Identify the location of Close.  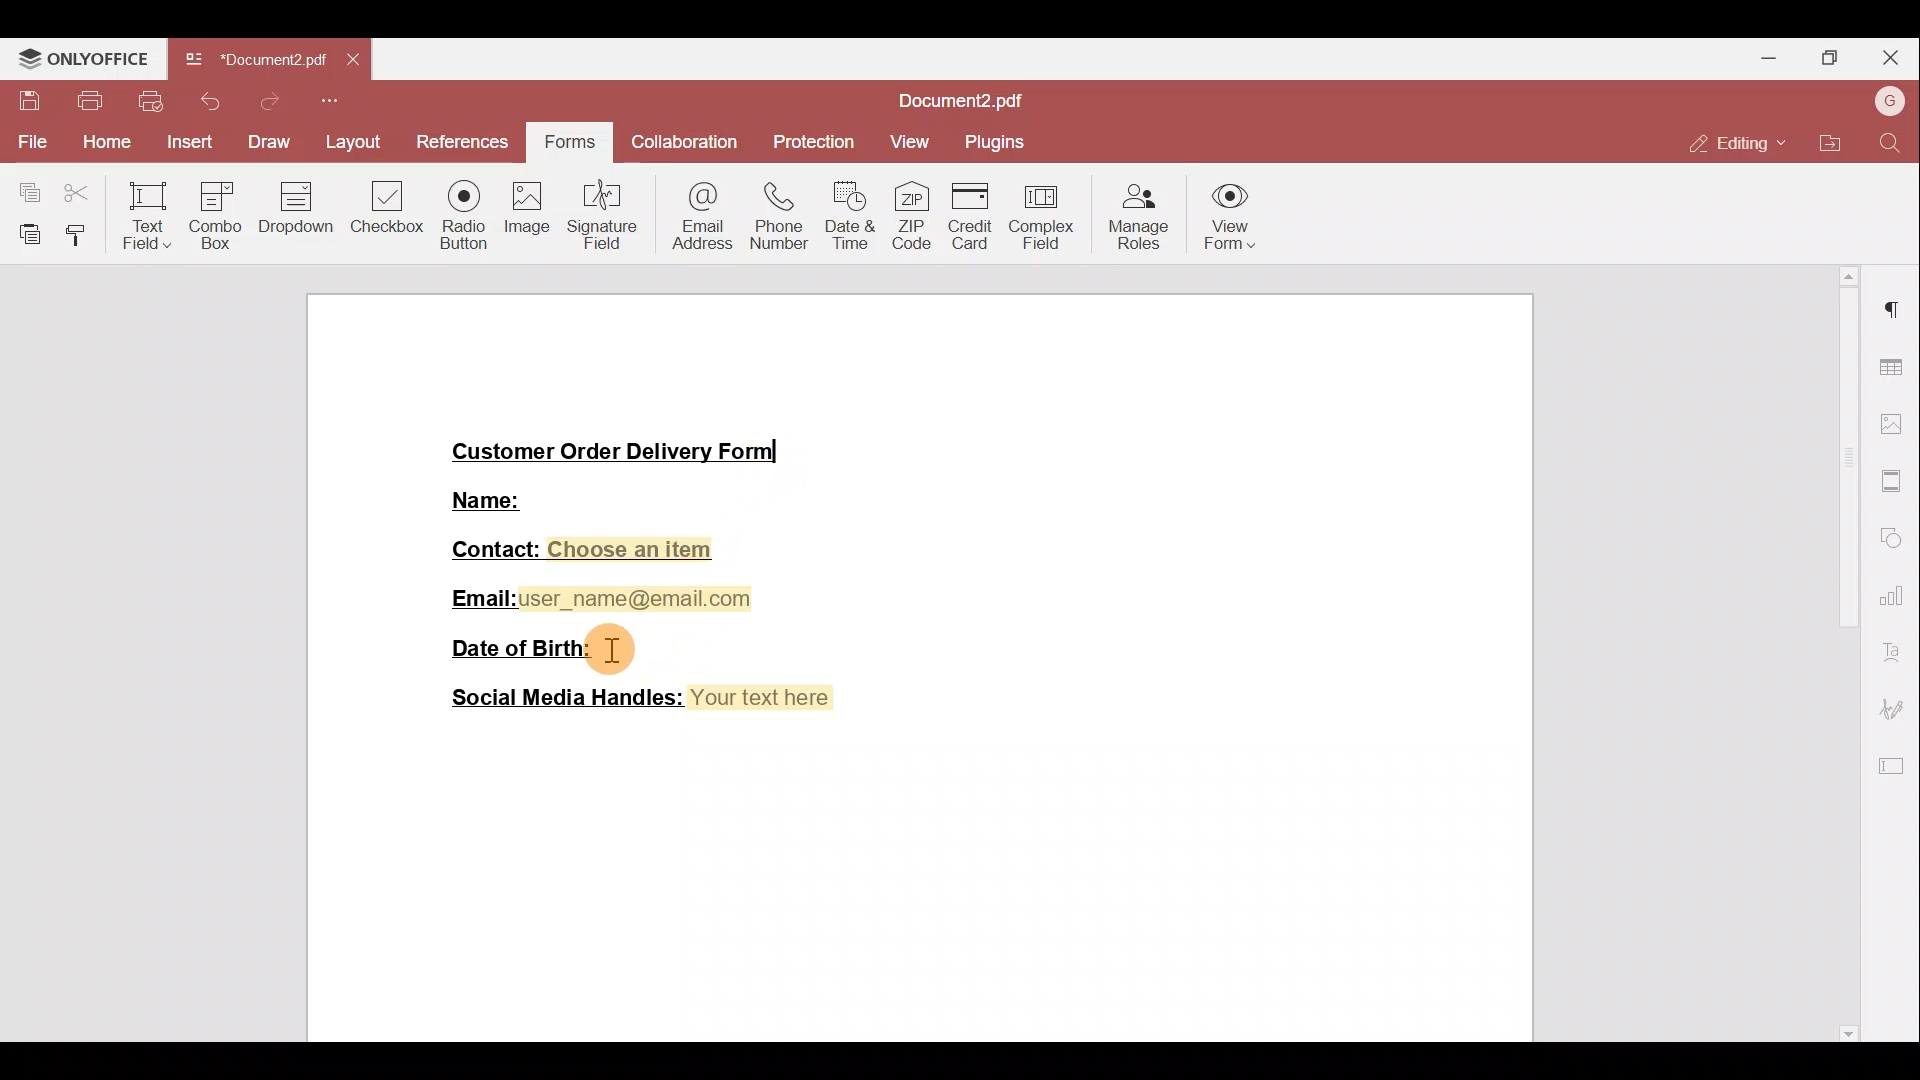
(1891, 58).